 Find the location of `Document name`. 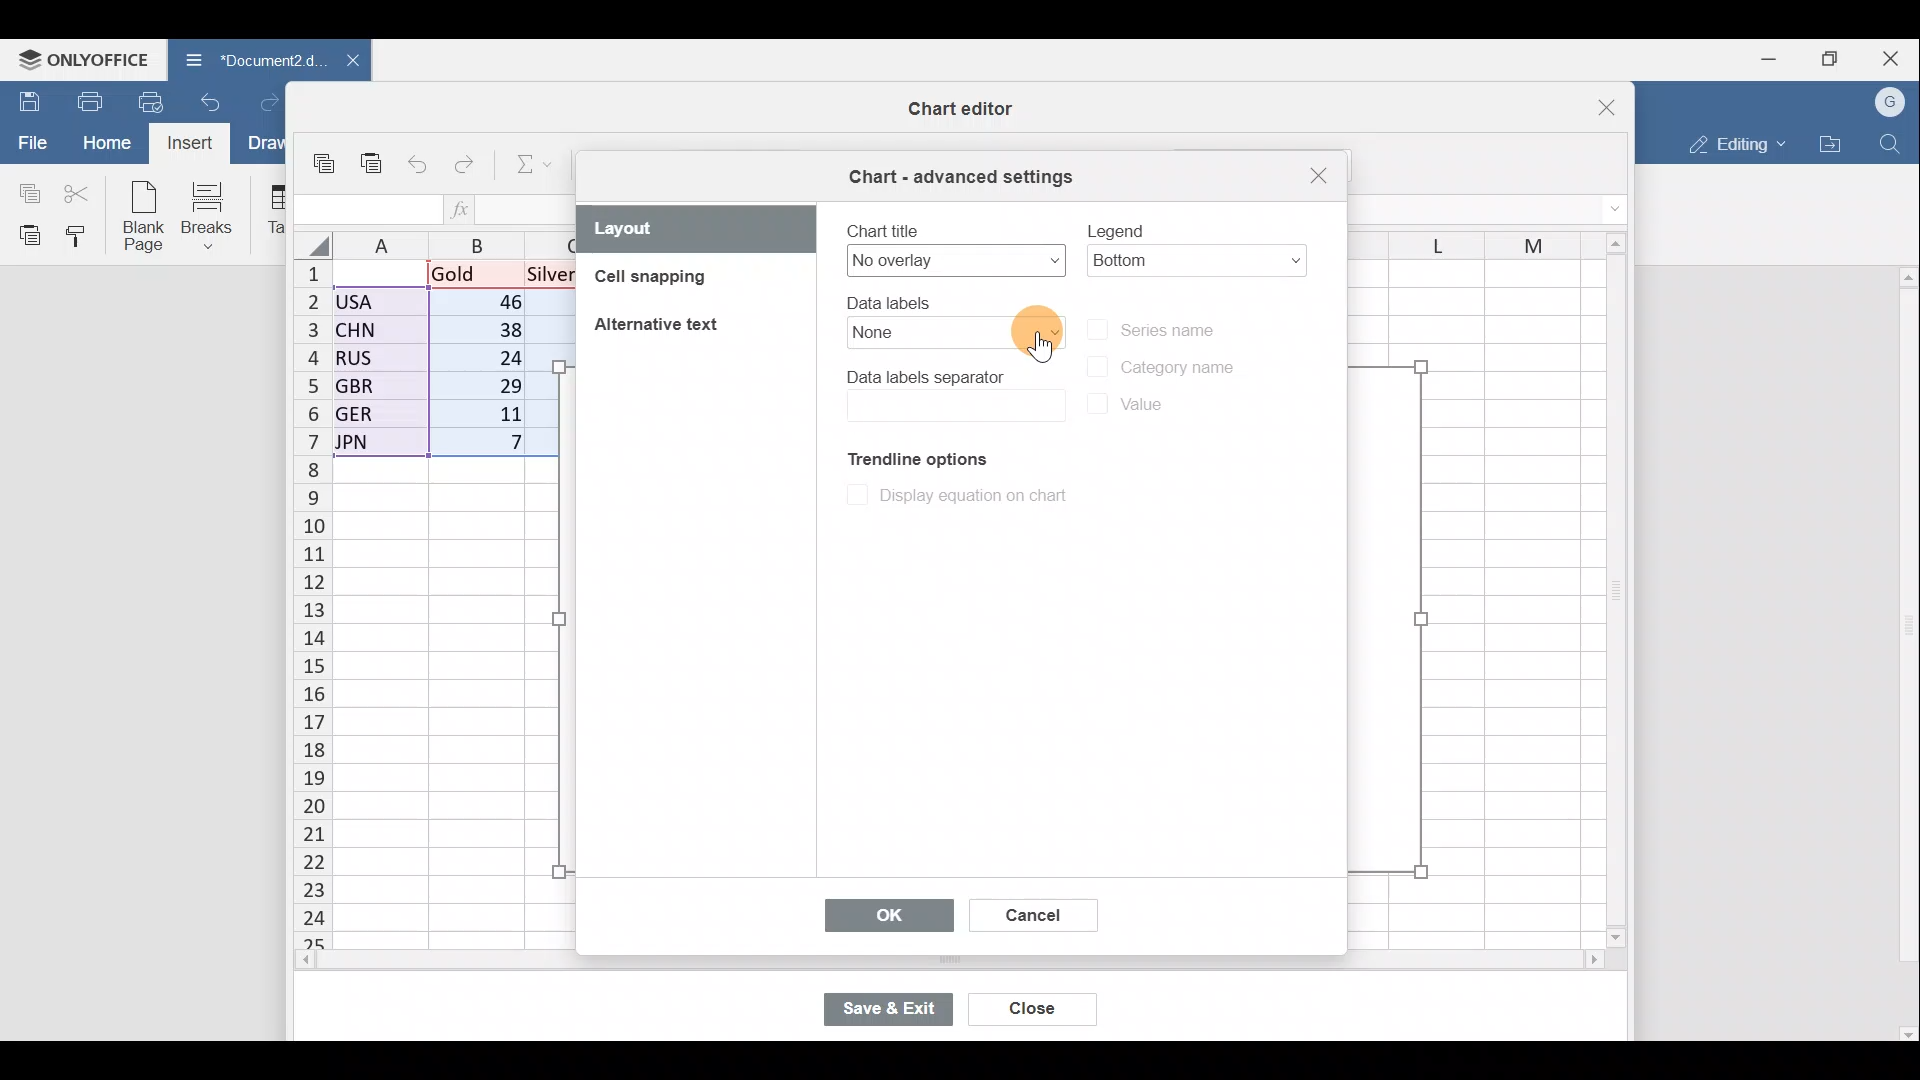

Document name is located at coordinates (245, 58).